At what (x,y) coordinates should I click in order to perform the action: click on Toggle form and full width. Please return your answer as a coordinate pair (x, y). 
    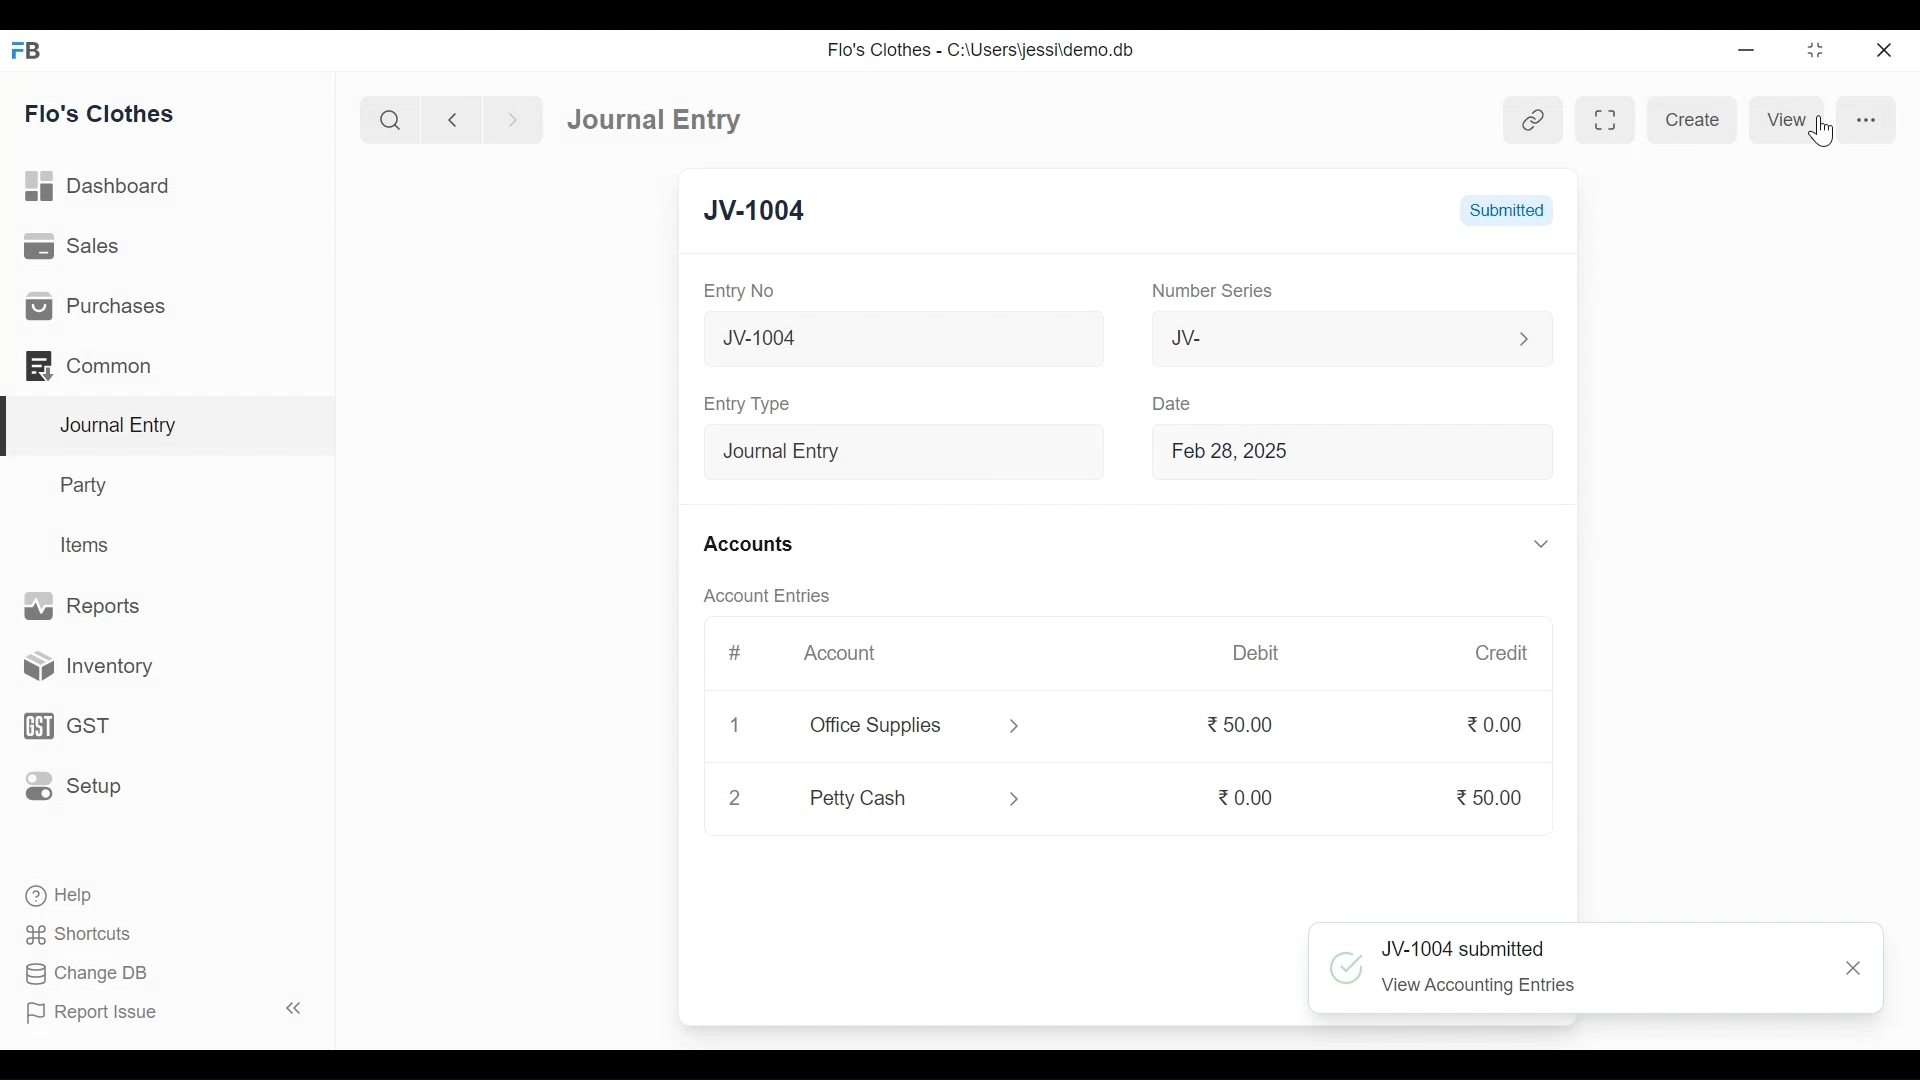
    Looking at the image, I should click on (1609, 121).